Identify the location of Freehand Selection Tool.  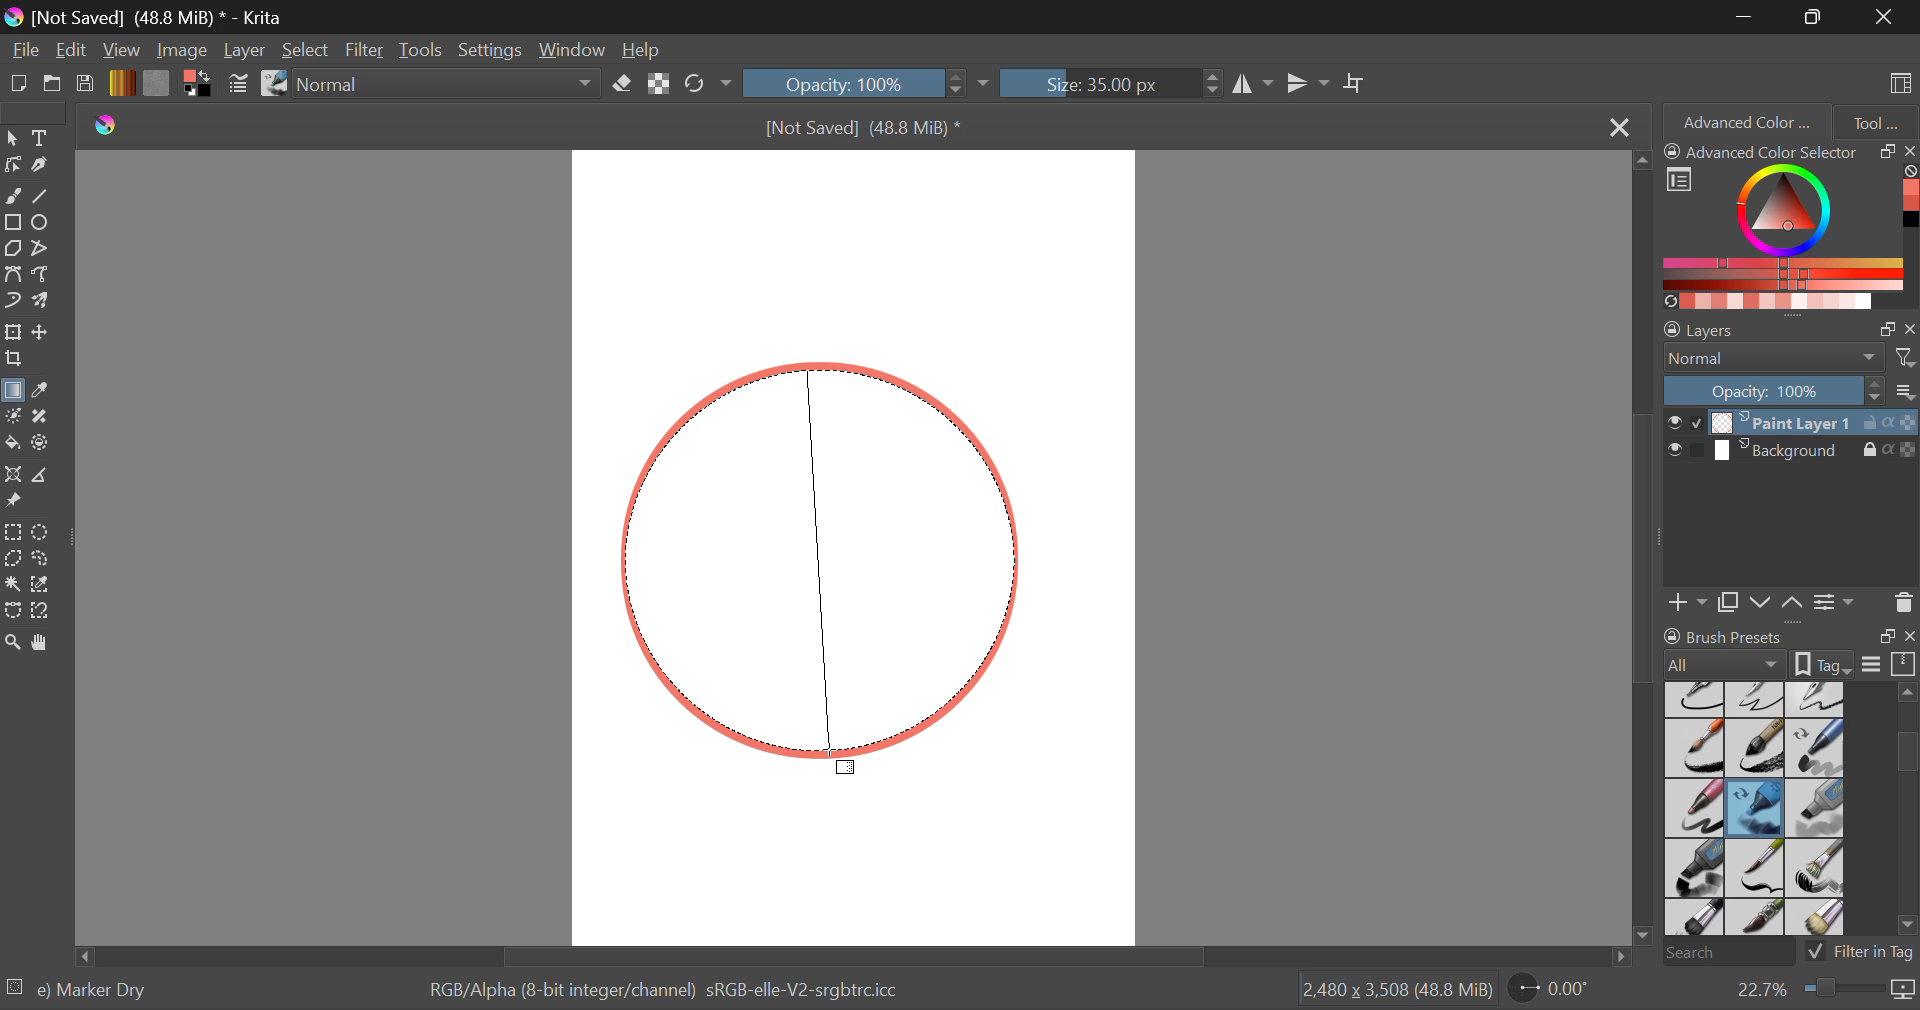
(43, 558).